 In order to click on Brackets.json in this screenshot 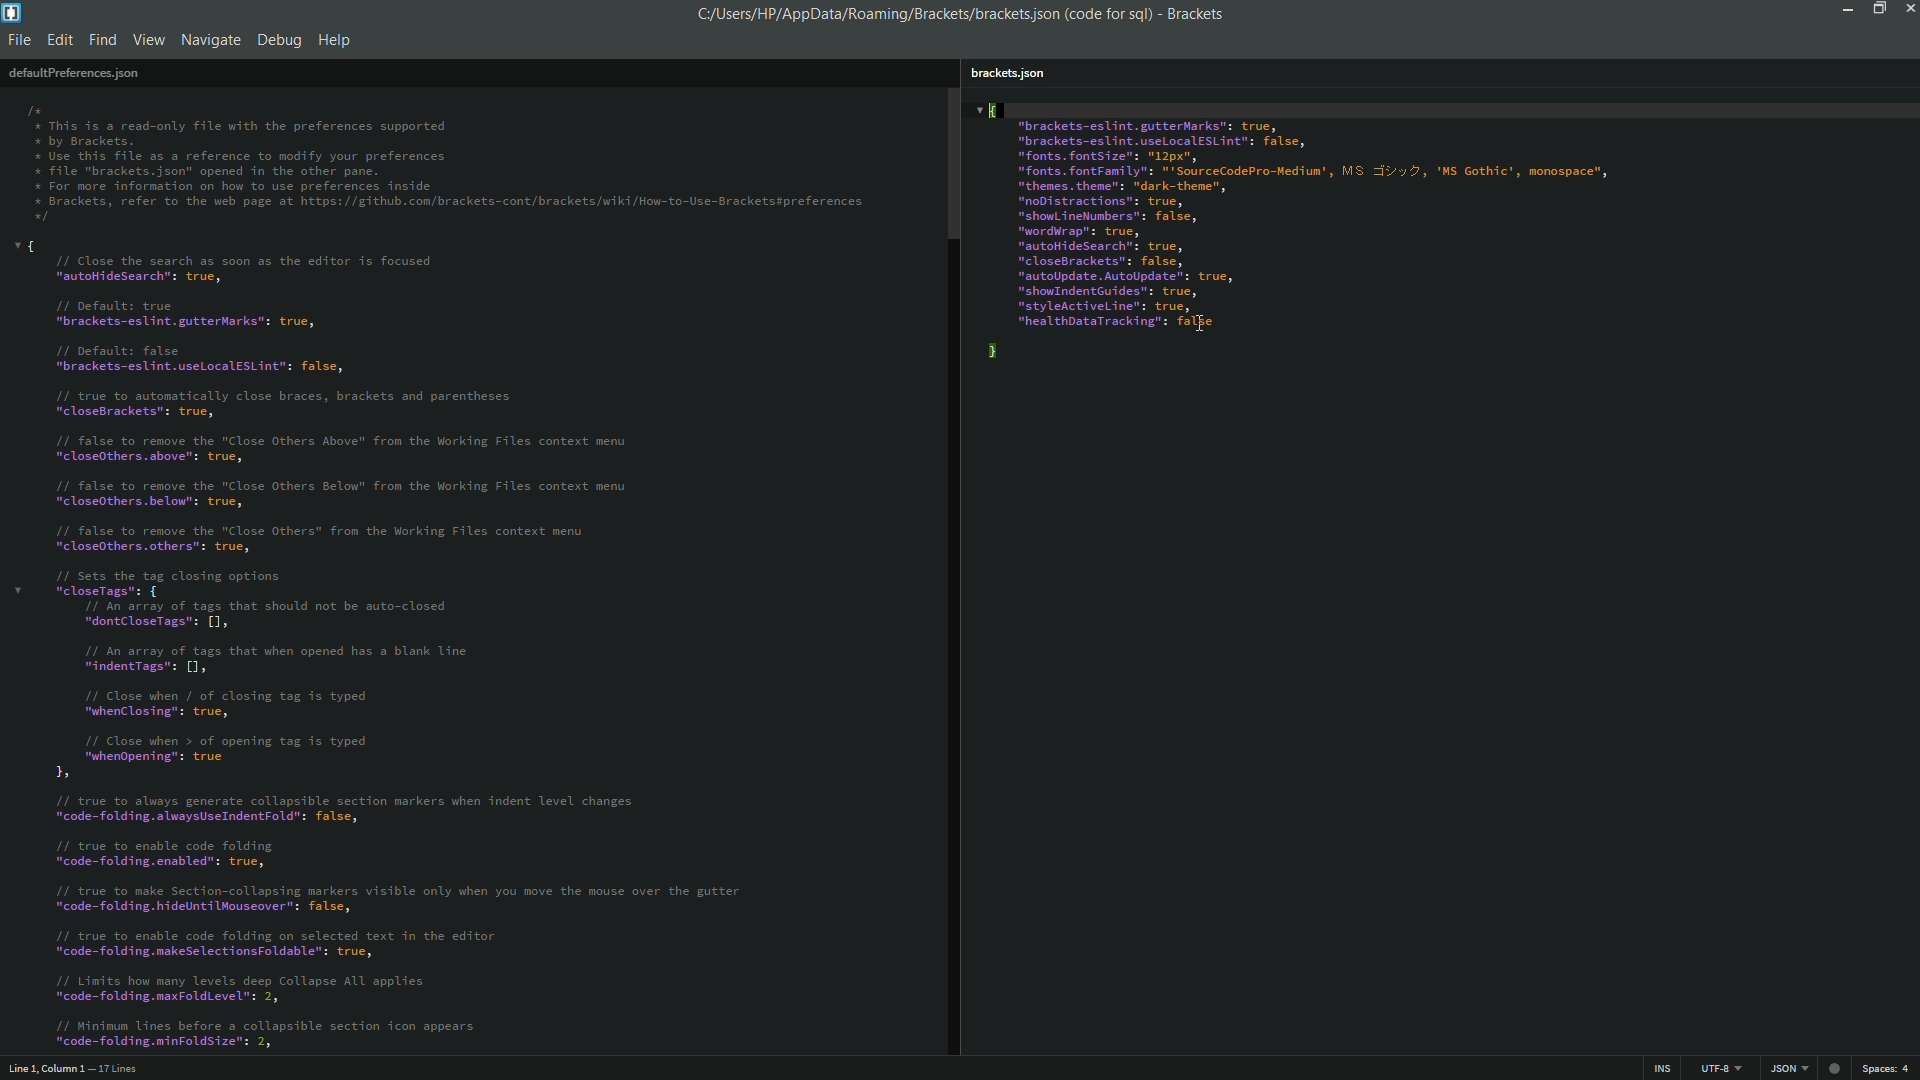, I will do `click(1010, 73)`.